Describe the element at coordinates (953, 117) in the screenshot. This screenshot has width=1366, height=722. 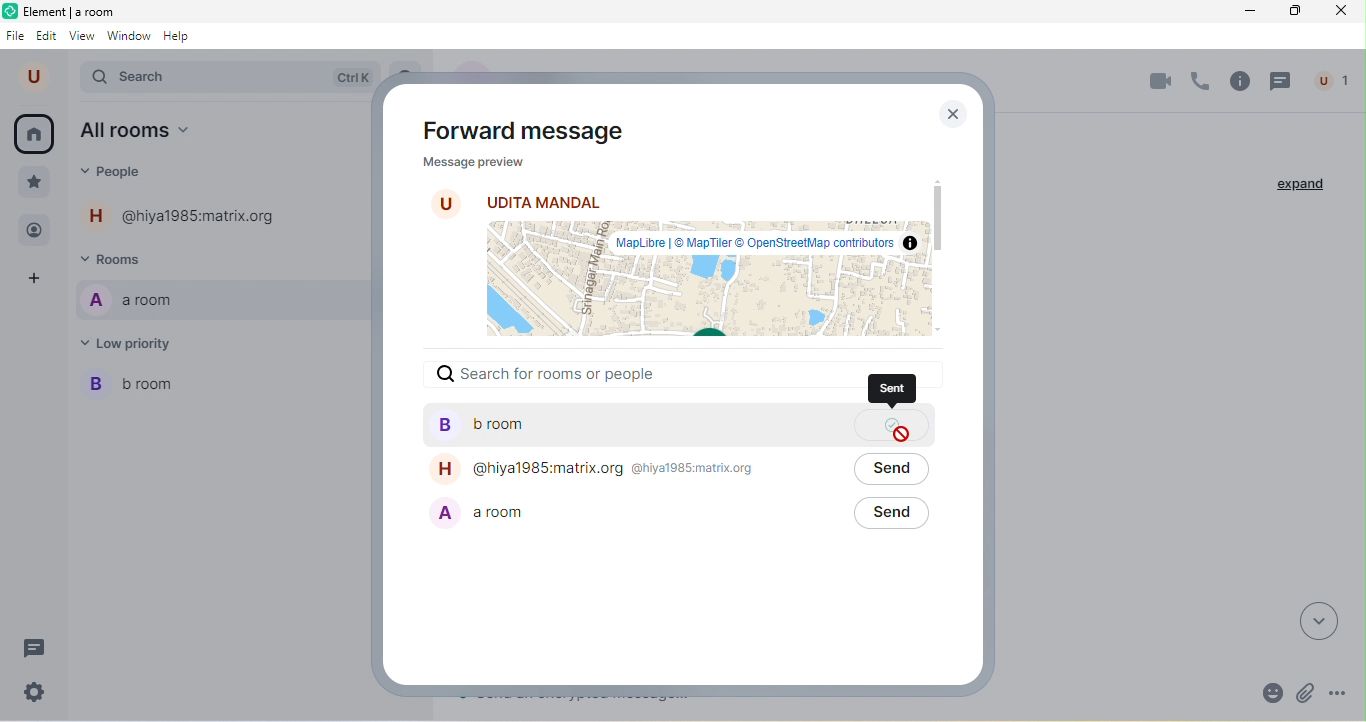
I see `close` at that location.